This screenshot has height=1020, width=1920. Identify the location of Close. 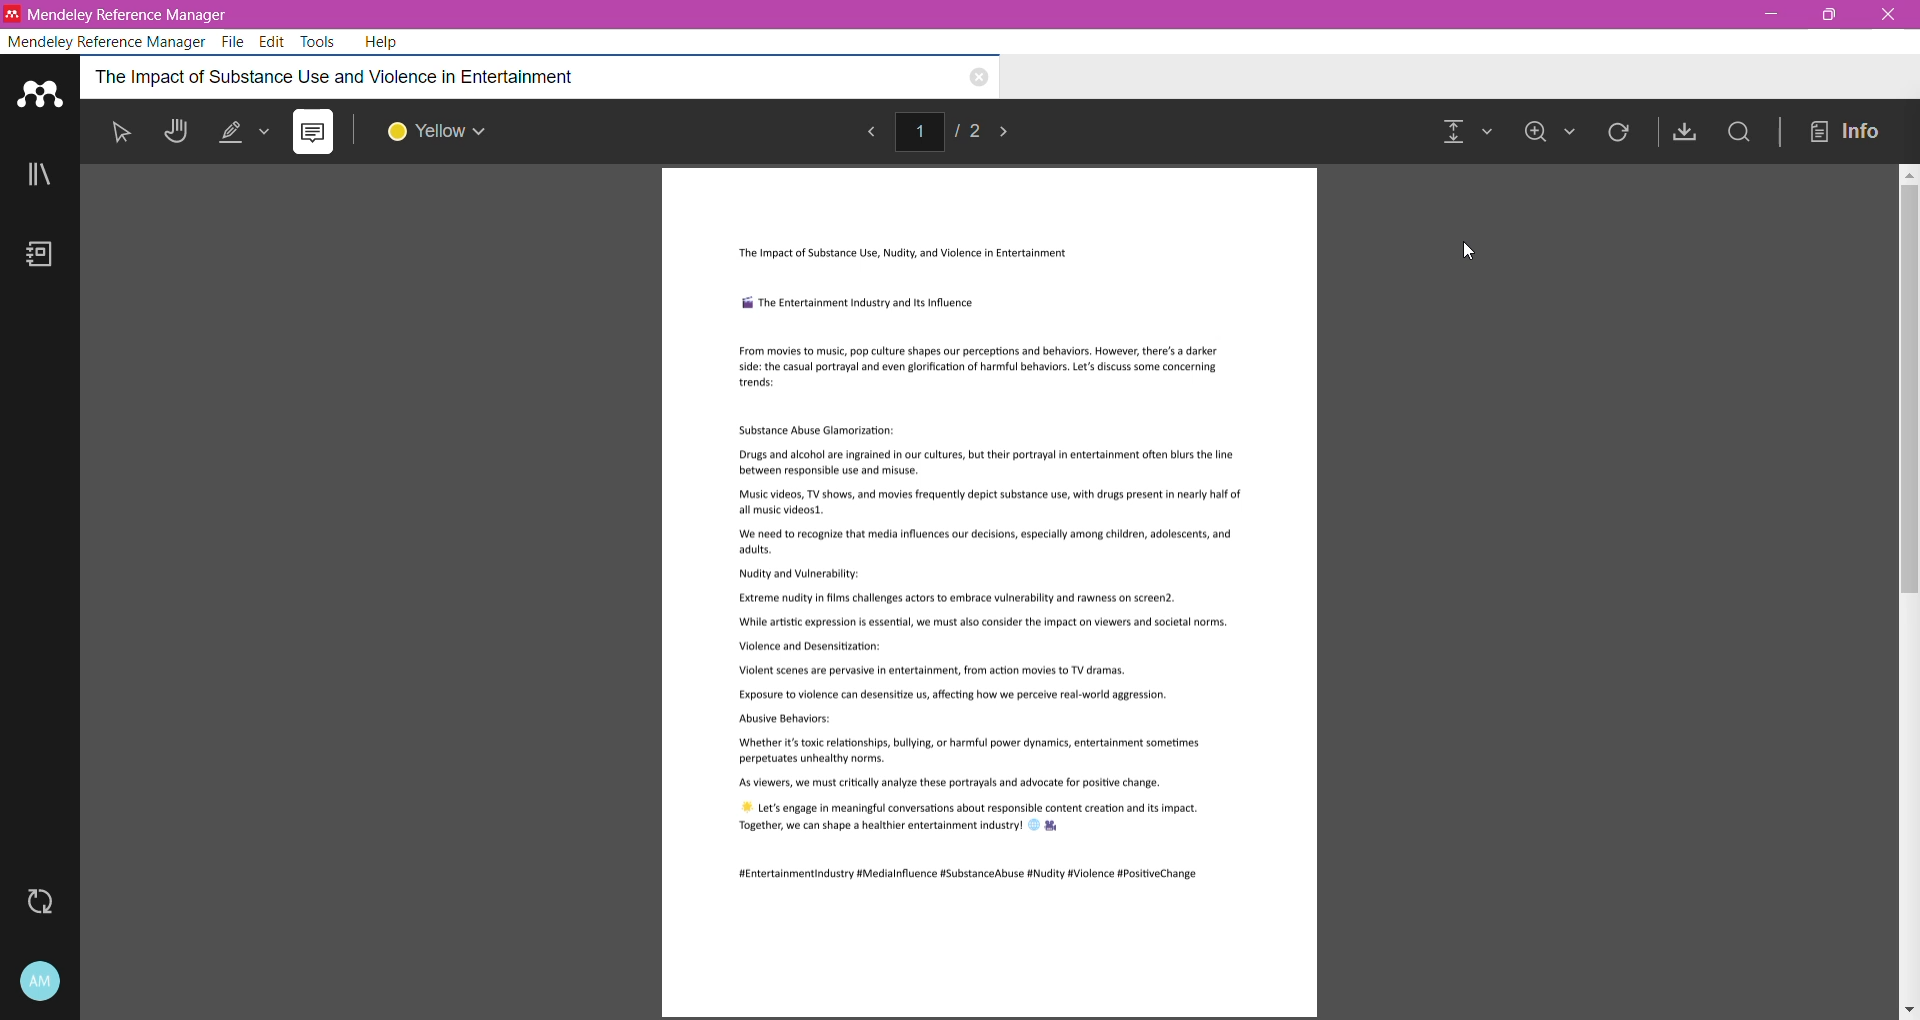
(1885, 15).